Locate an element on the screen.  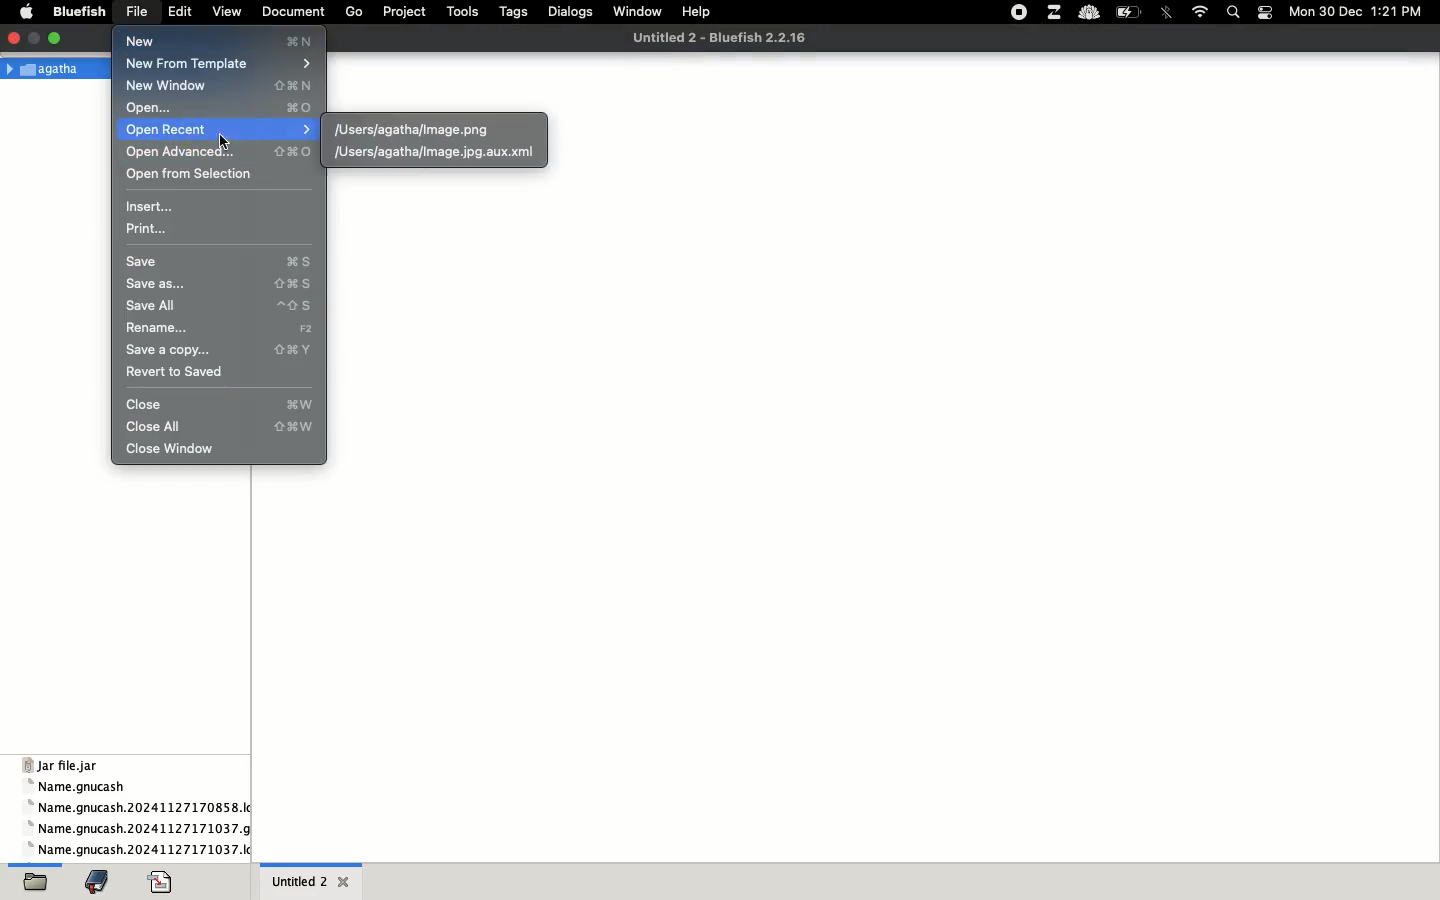
help is located at coordinates (699, 12).